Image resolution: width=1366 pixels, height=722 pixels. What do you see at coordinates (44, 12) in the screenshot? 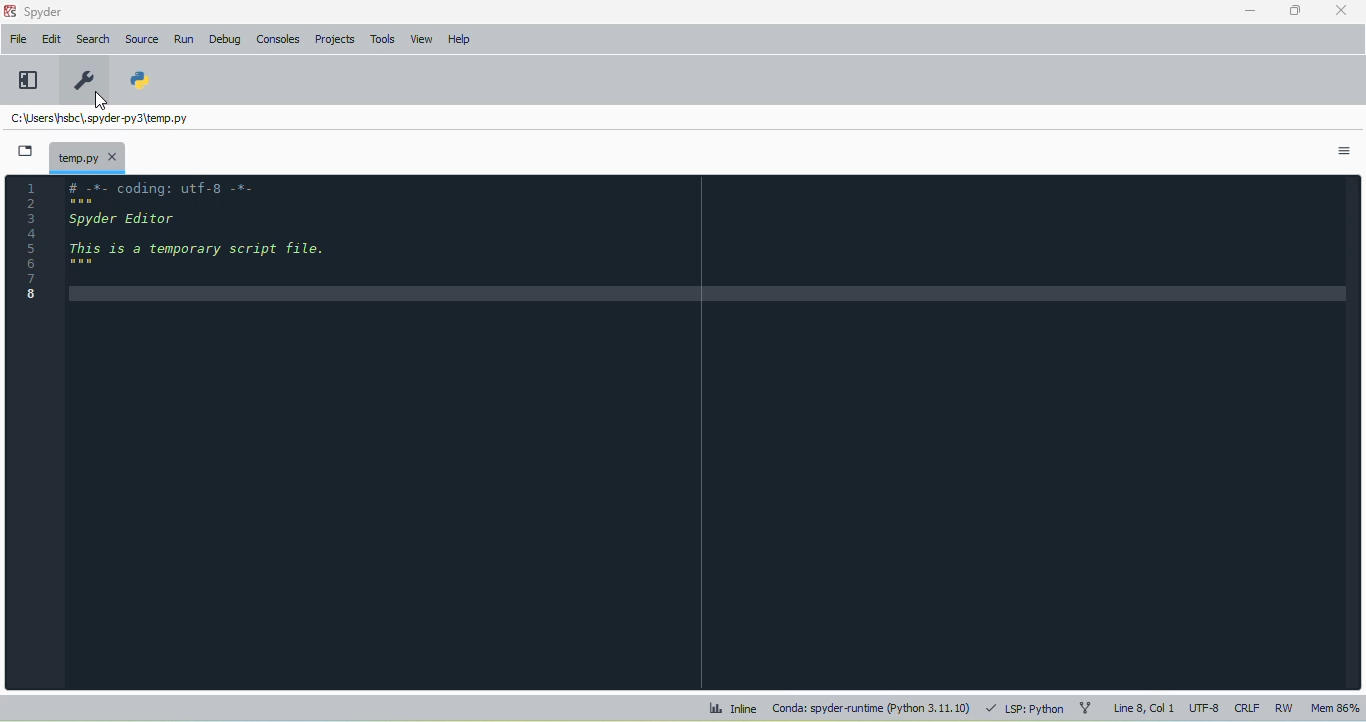
I see `spyder` at bounding box center [44, 12].